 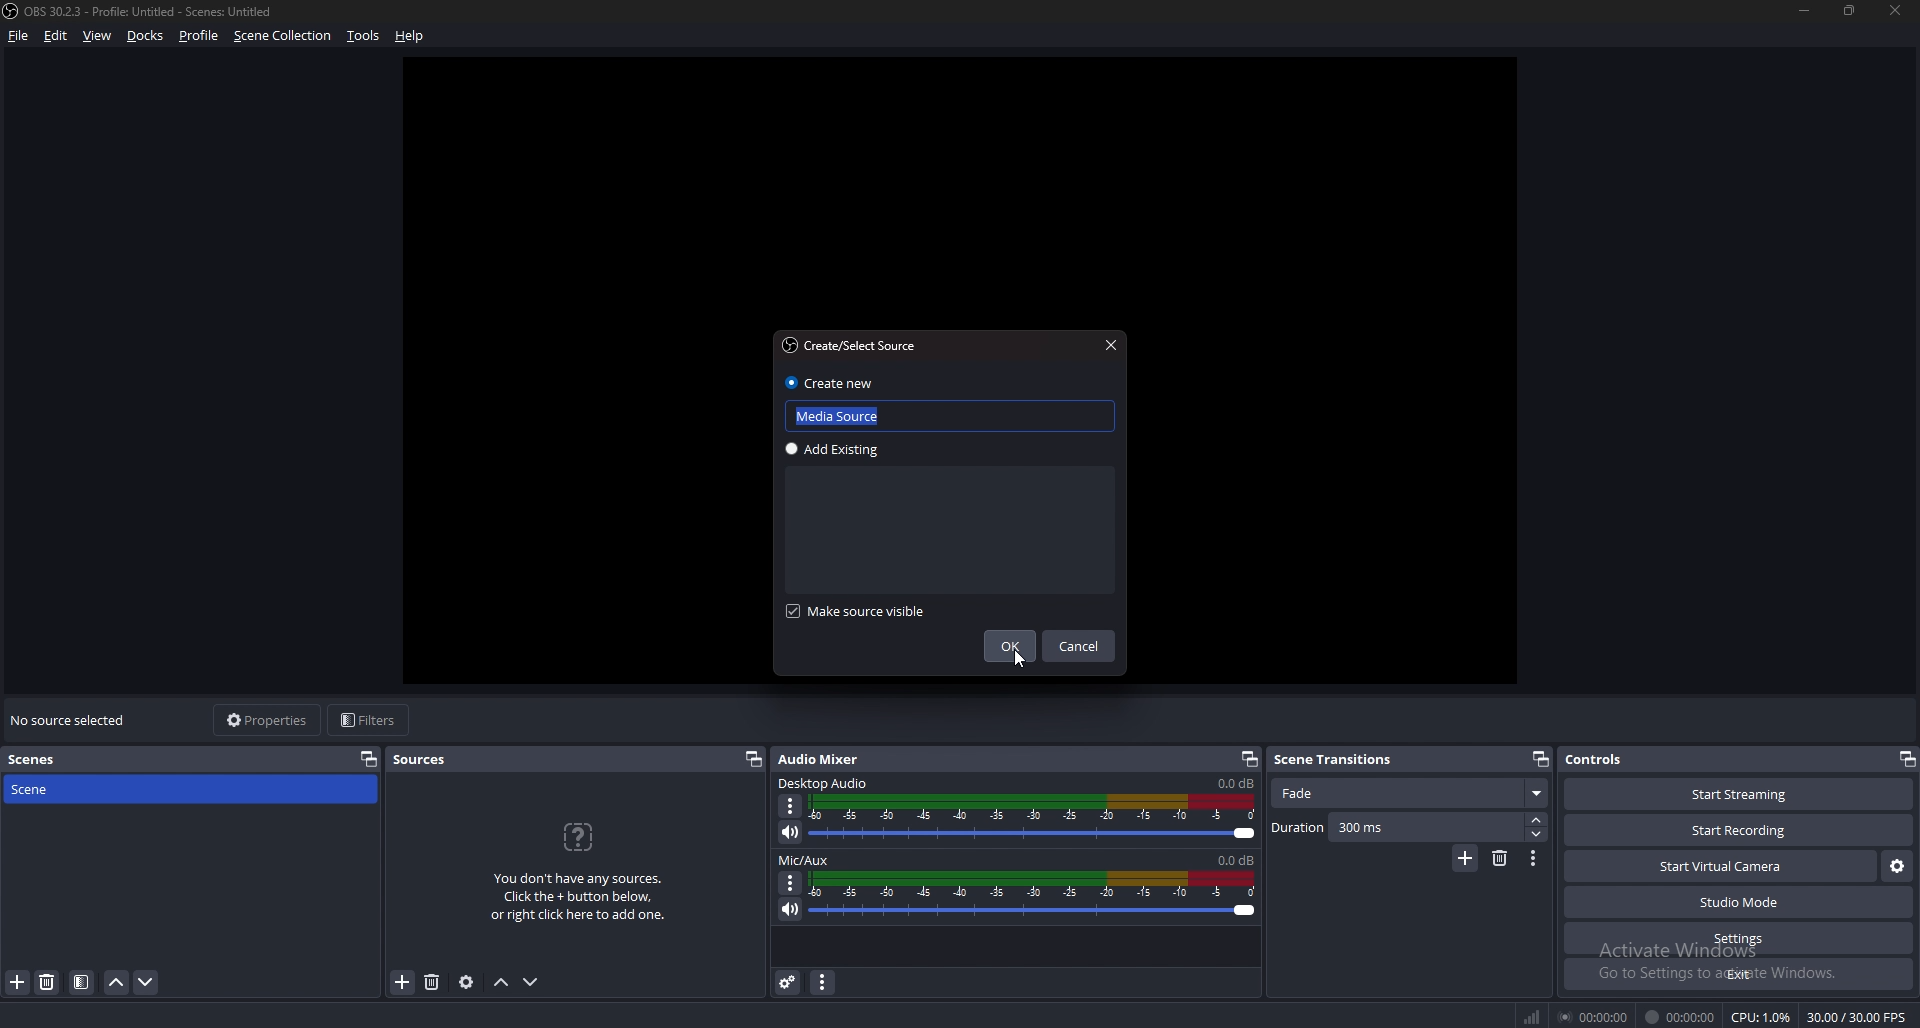 I want to click on Virtual camera settings, so click(x=1897, y=867).